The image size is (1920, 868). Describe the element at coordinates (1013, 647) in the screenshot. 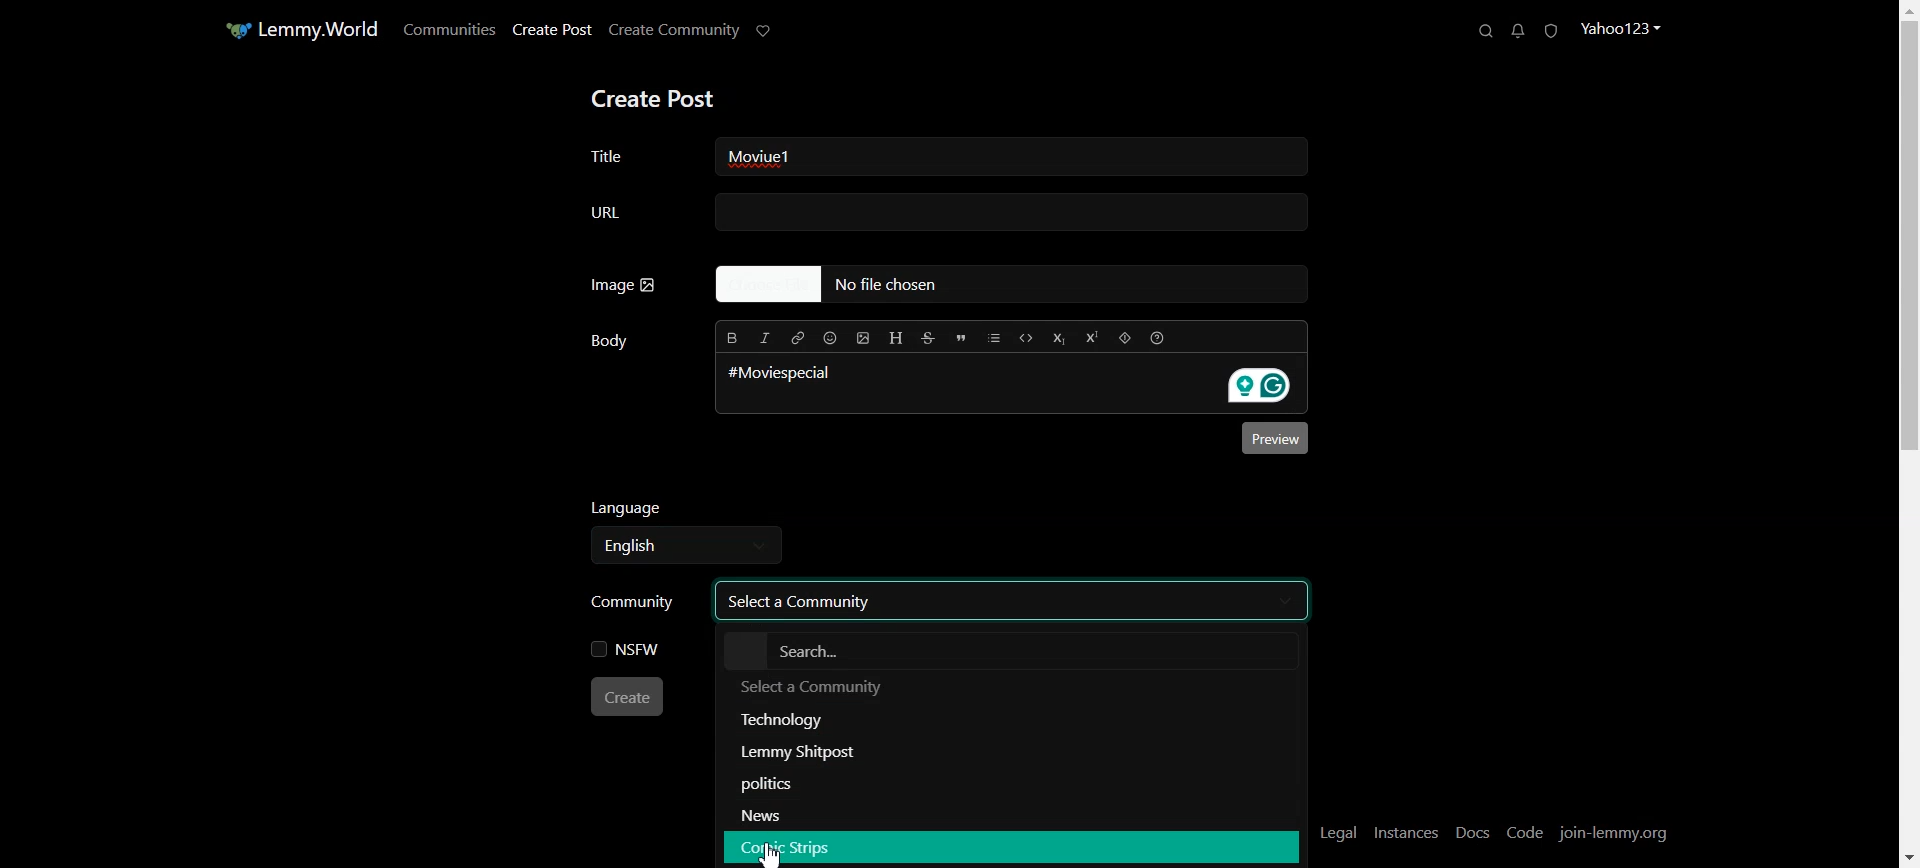

I see `Search bar` at that location.